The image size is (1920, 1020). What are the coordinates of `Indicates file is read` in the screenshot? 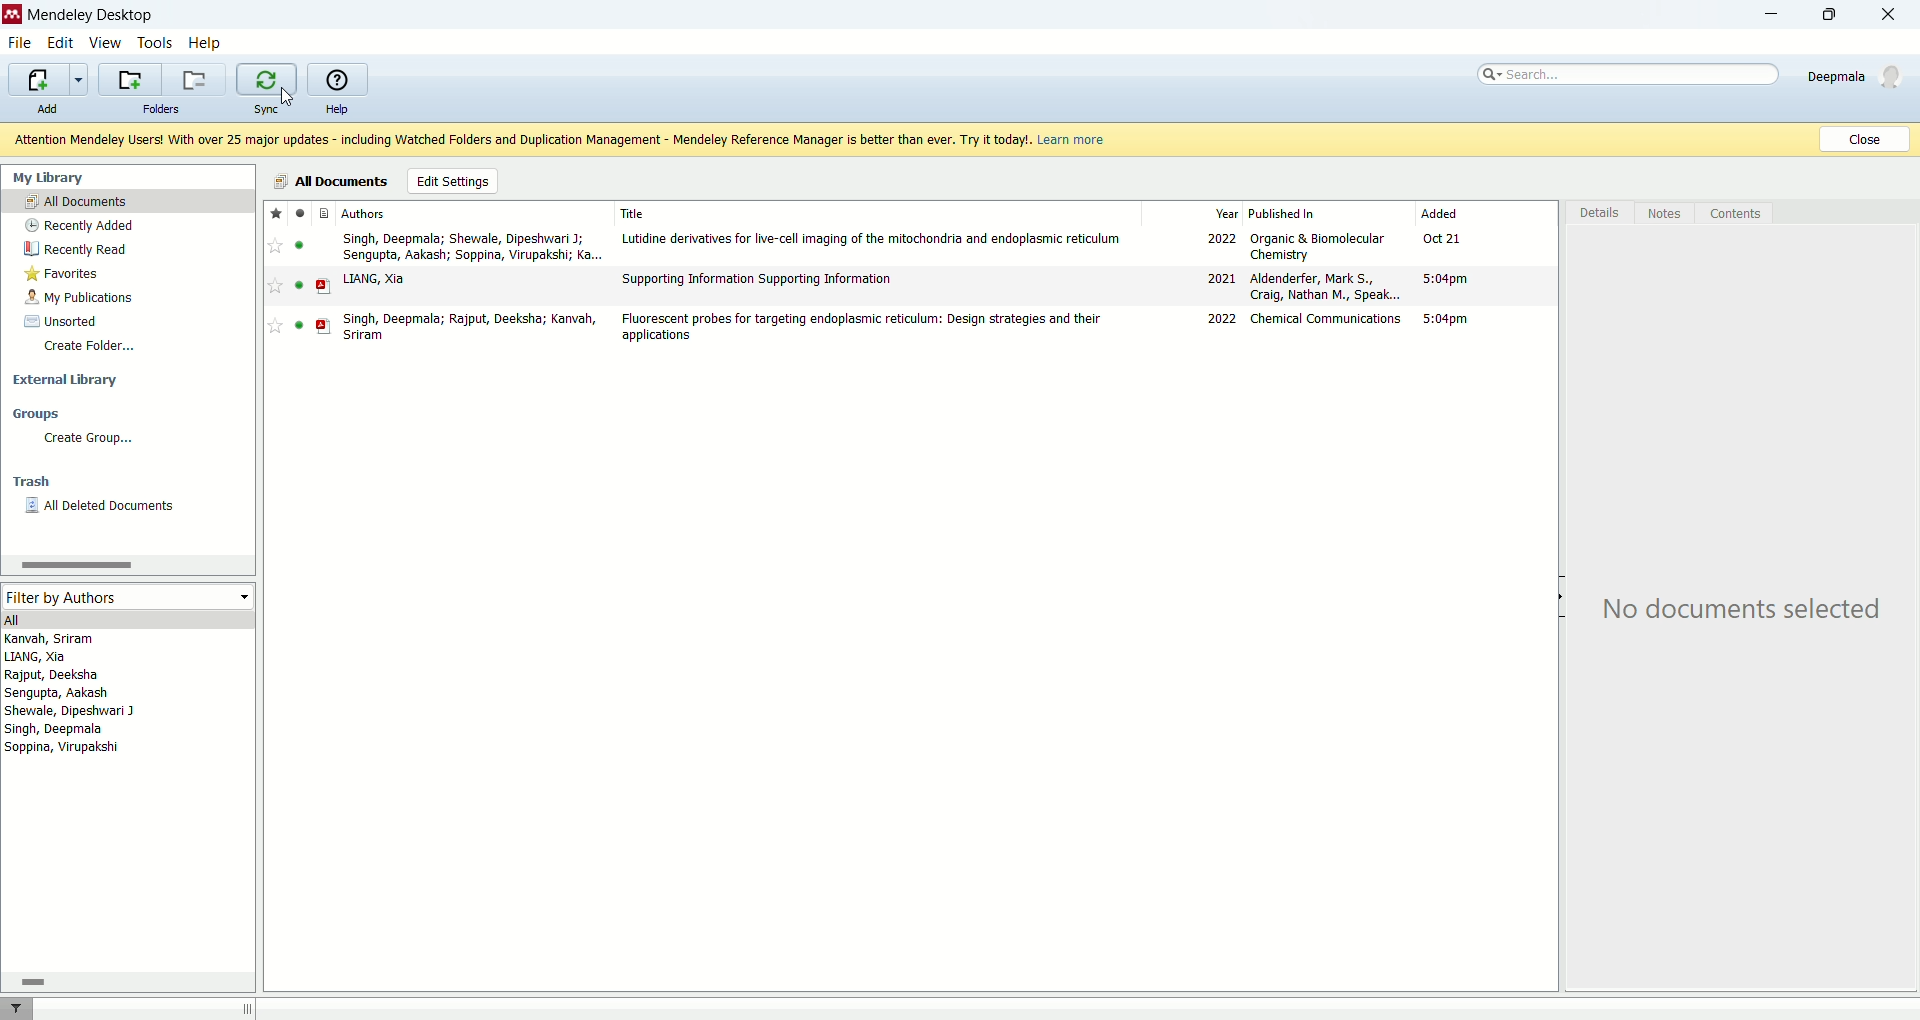 It's located at (300, 327).